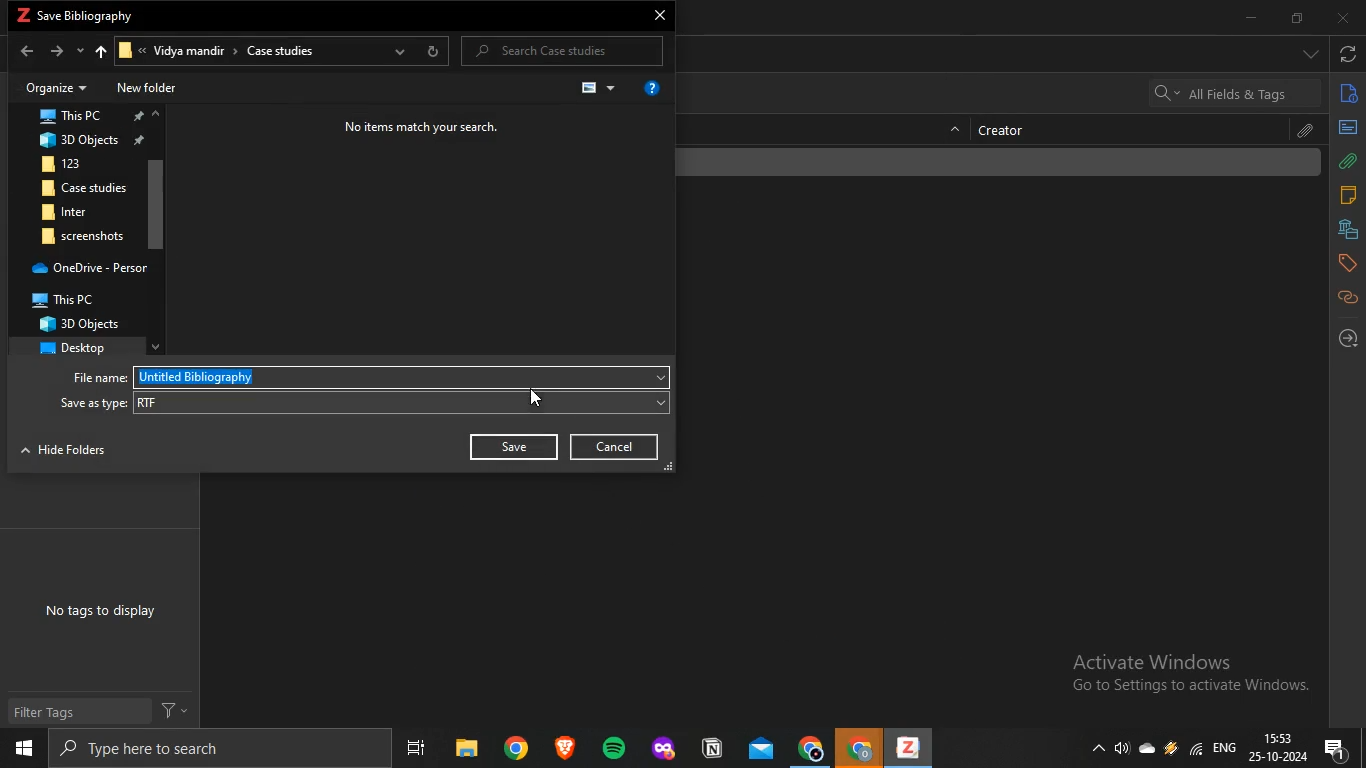 The height and width of the screenshot is (768, 1366). What do you see at coordinates (26, 54) in the screenshot?
I see `back` at bounding box center [26, 54].